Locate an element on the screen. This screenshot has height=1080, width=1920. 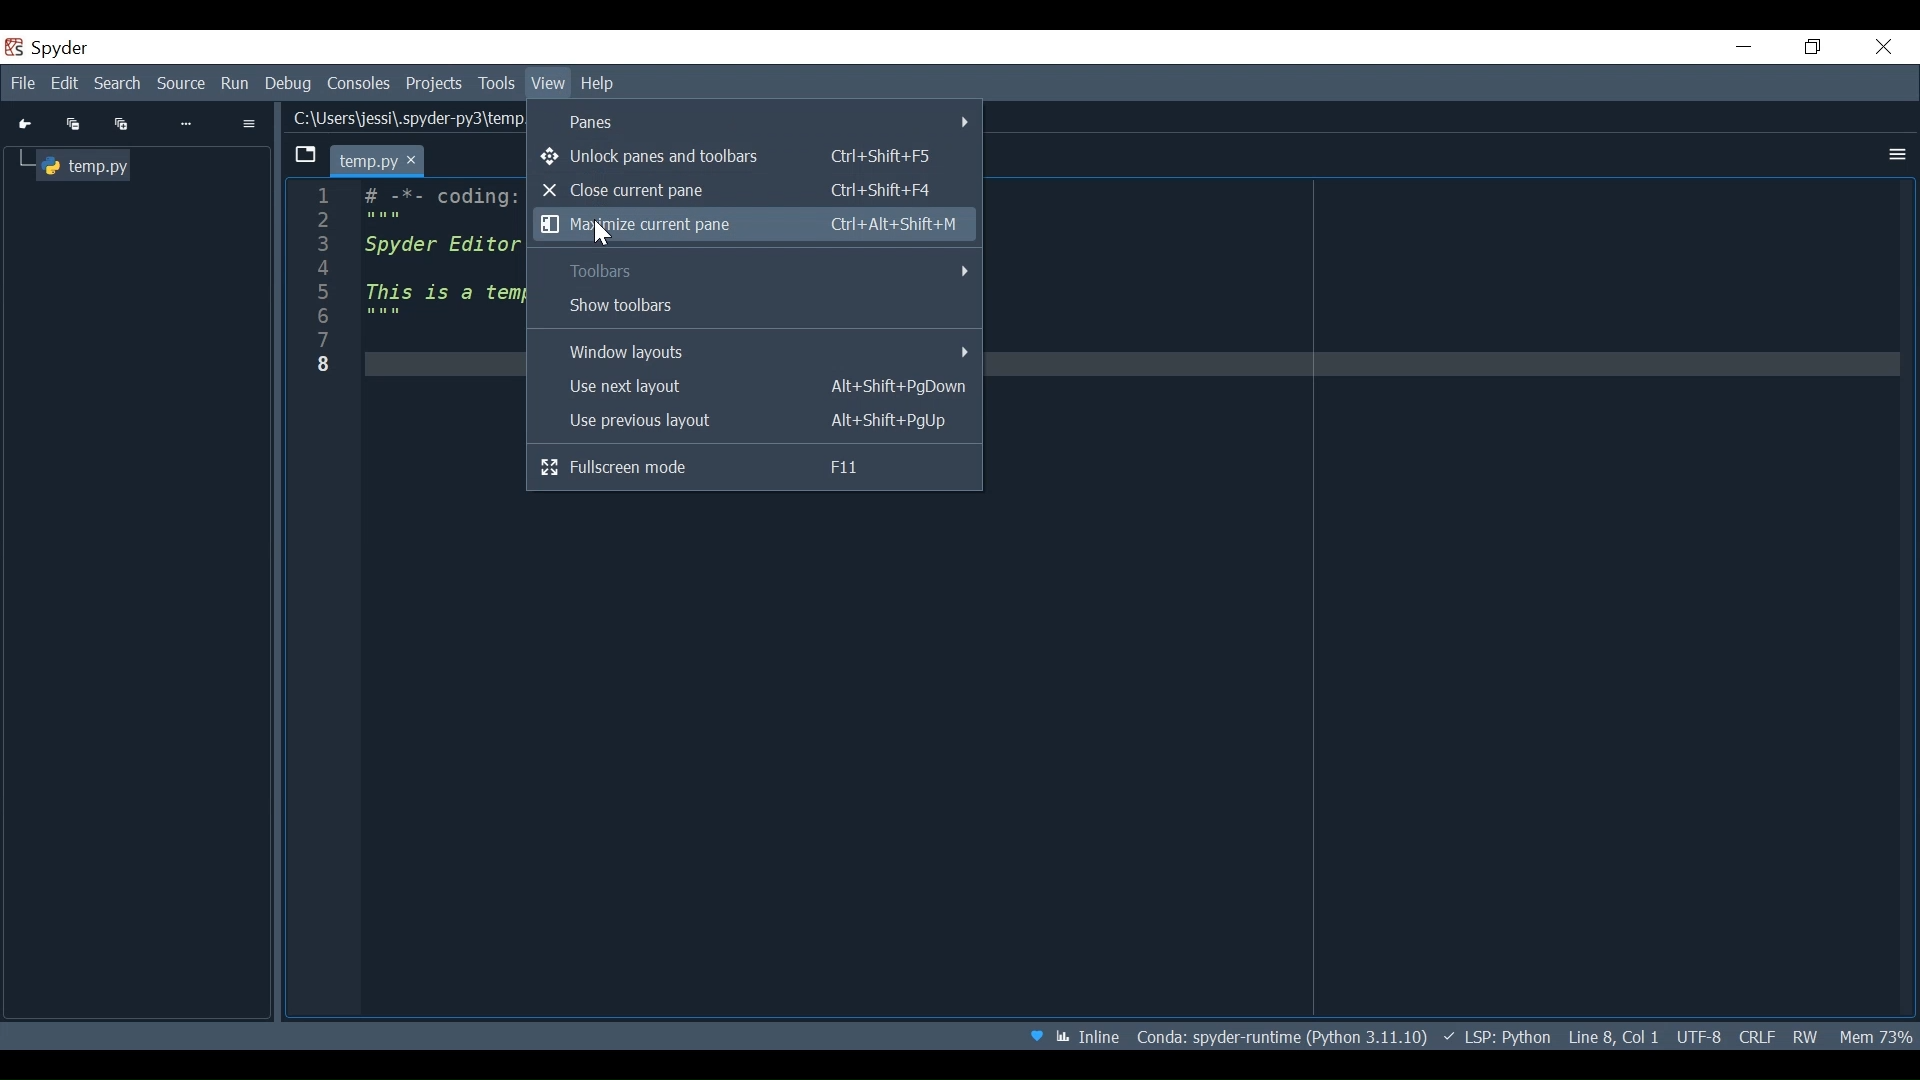
Windows layouts is located at coordinates (753, 353).